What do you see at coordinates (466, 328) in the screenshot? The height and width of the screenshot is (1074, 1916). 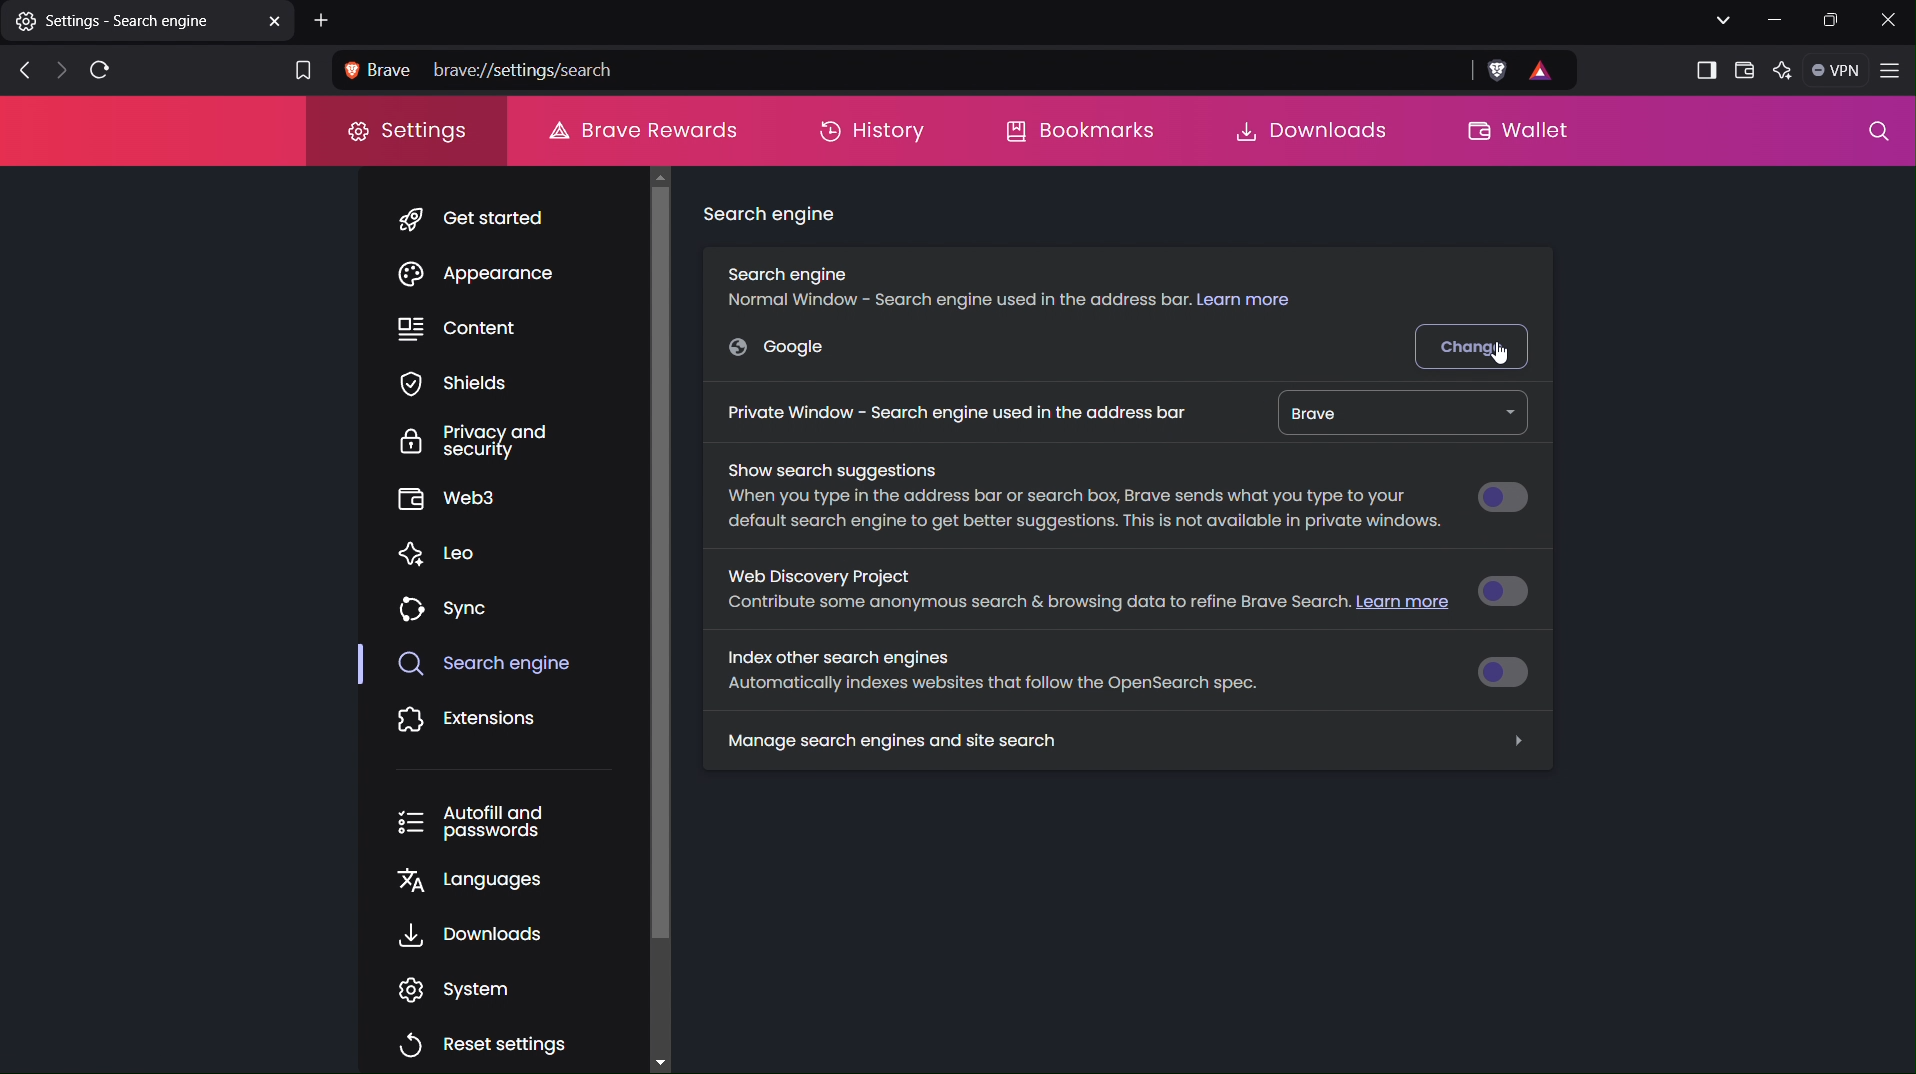 I see `Content` at bounding box center [466, 328].